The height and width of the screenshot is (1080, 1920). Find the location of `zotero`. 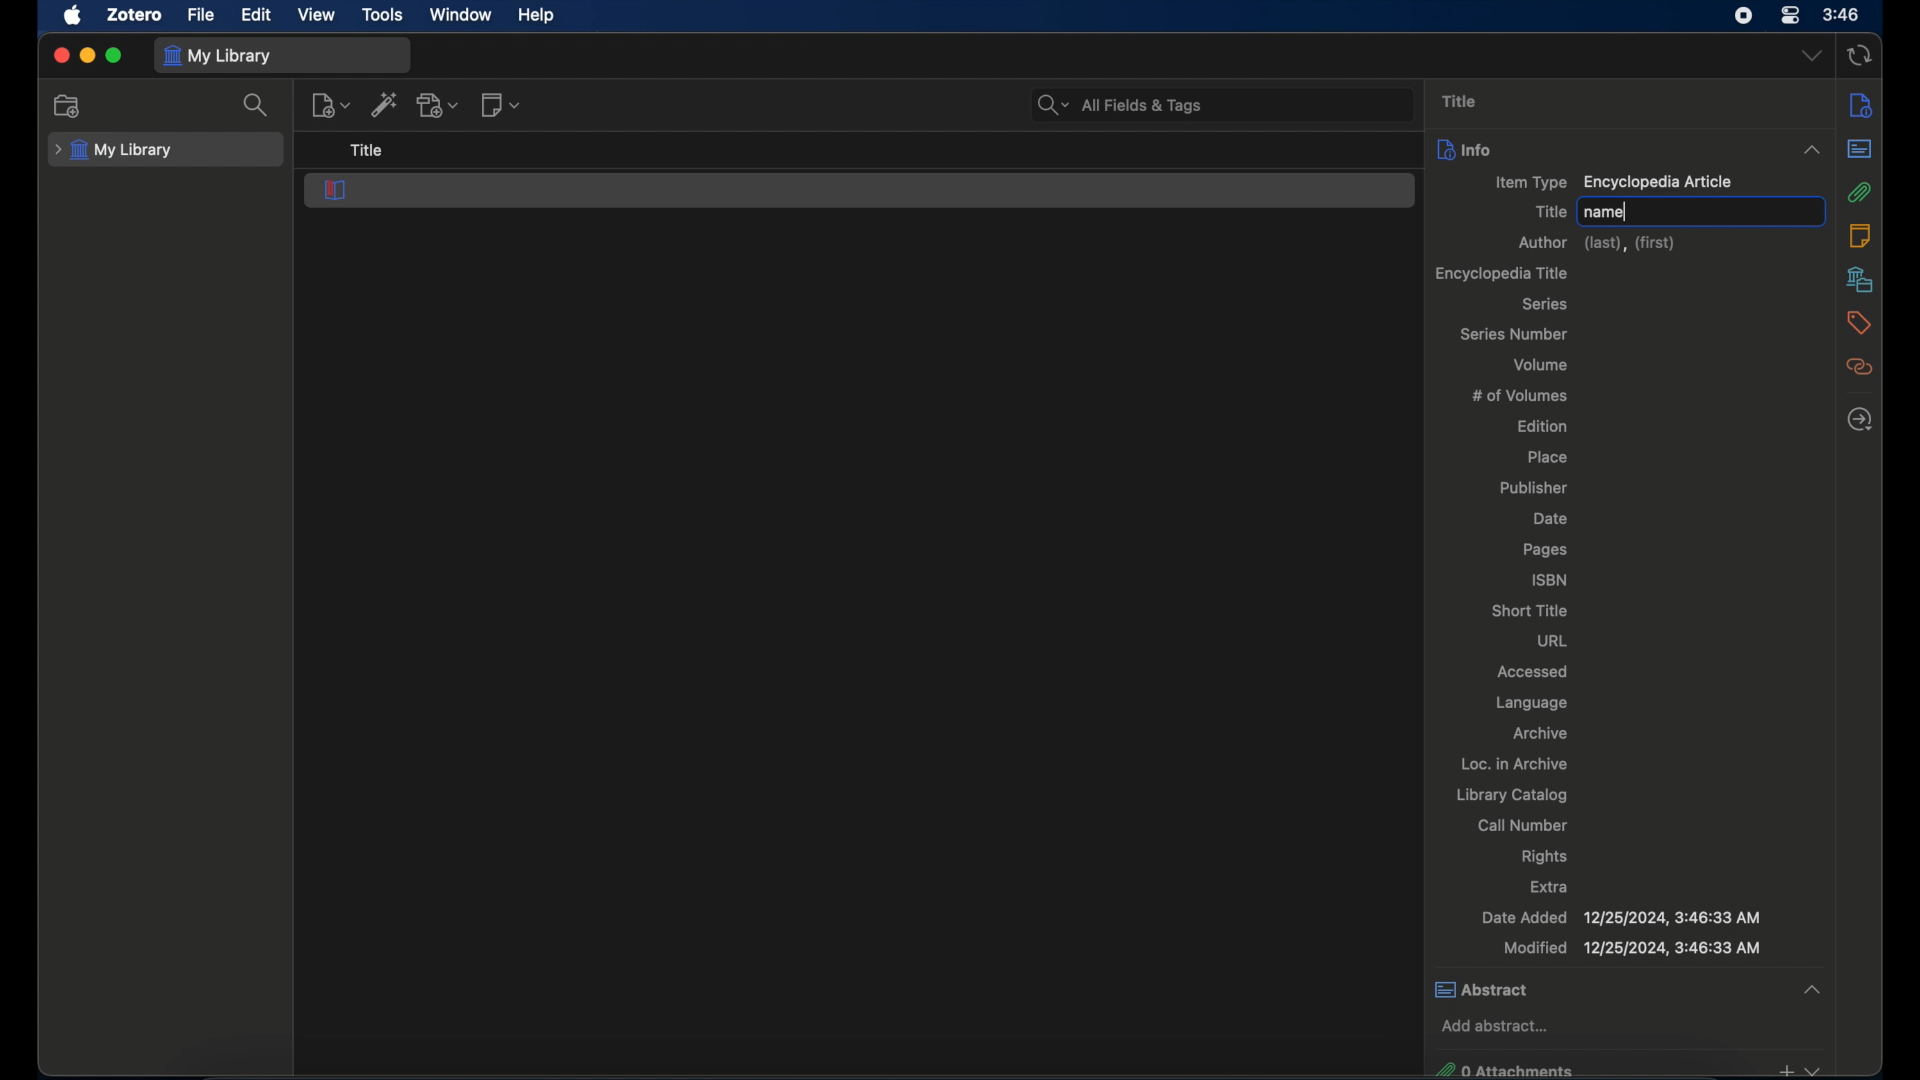

zotero is located at coordinates (137, 13).